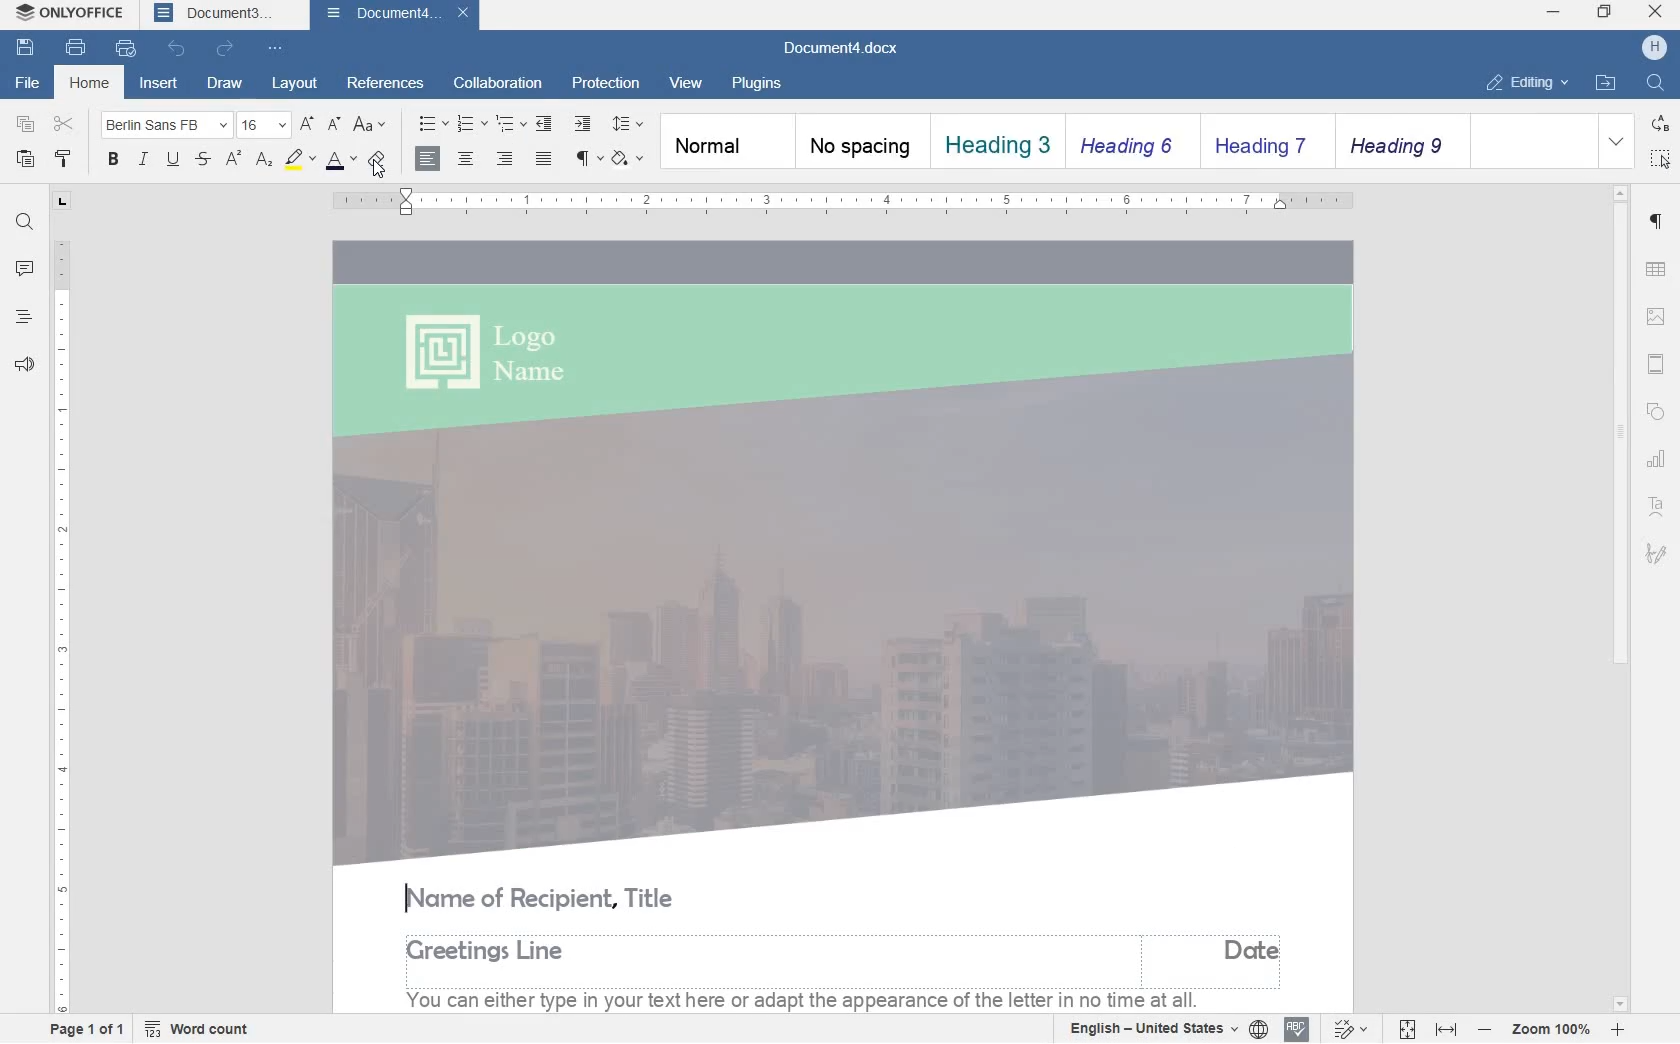  What do you see at coordinates (224, 48) in the screenshot?
I see `redo` at bounding box center [224, 48].